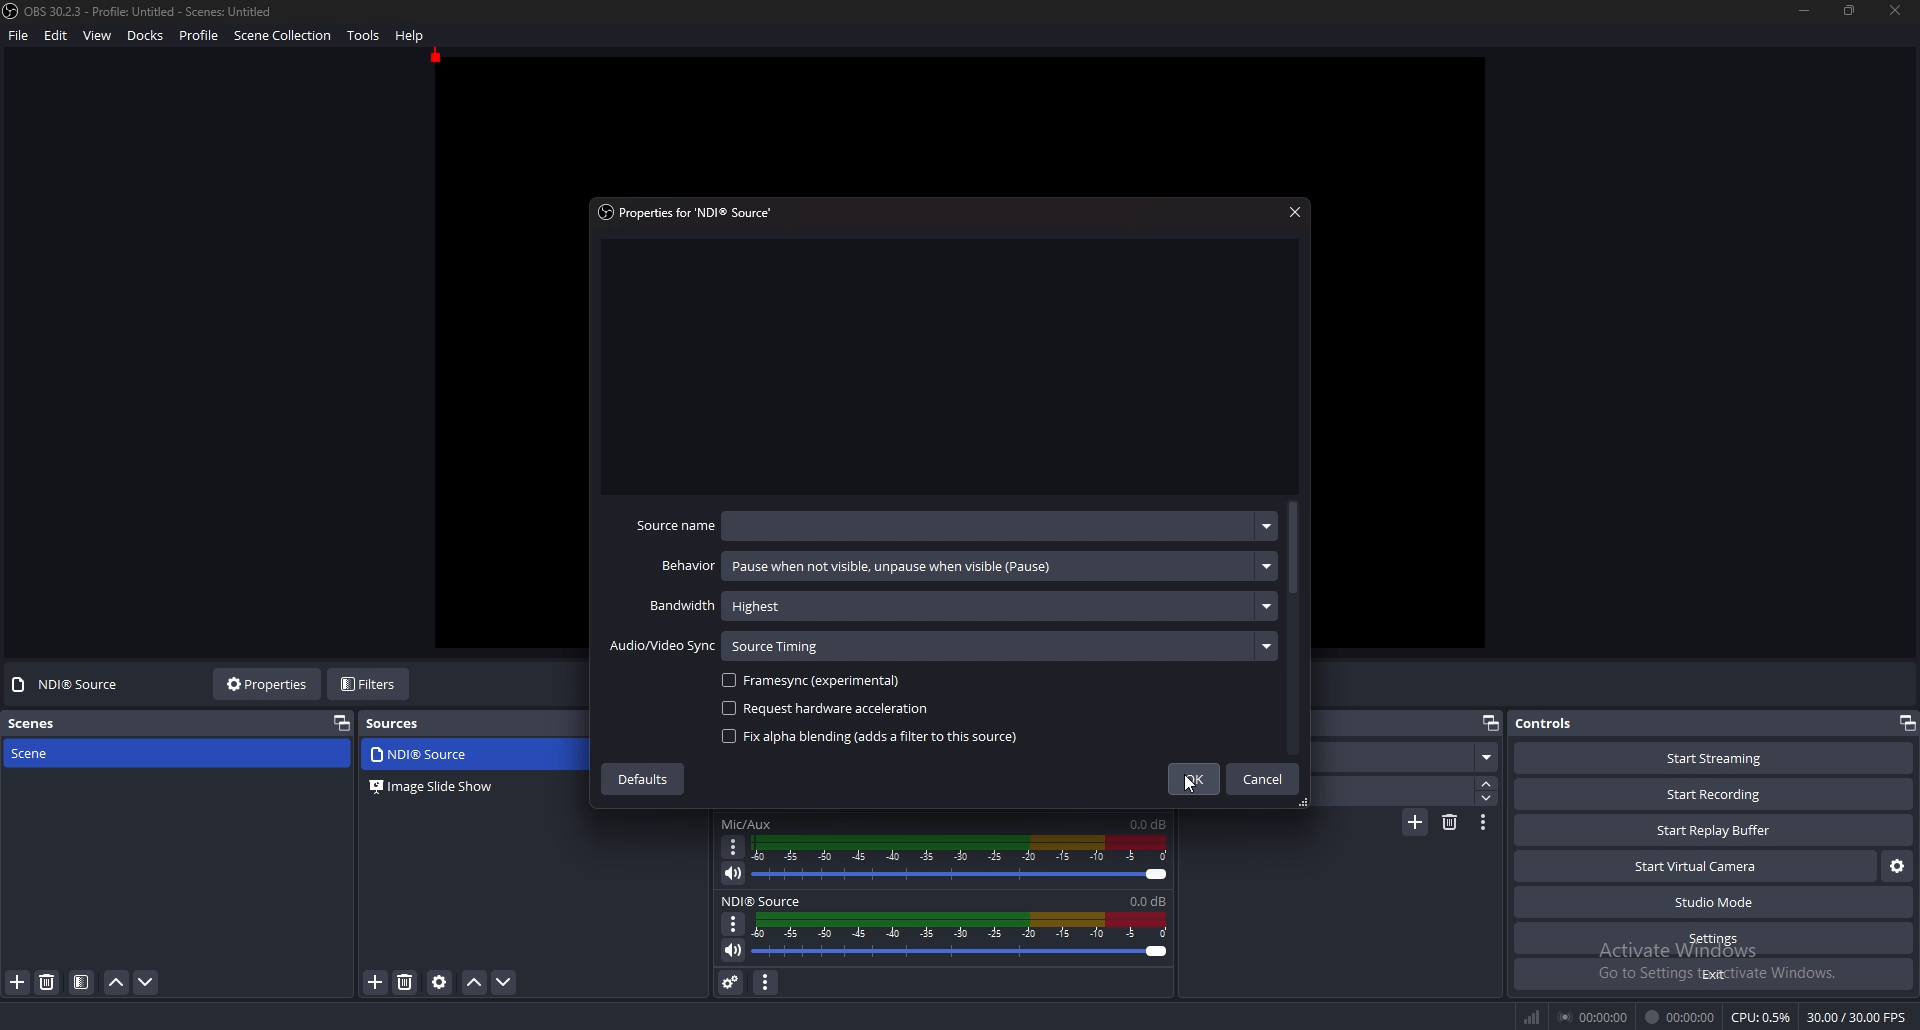 The width and height of the screenshot is (1920, 1030). What do you see at coordinates (1571, 722) in the screenshot?
I see `controls` at bounding box center [1571, 722].